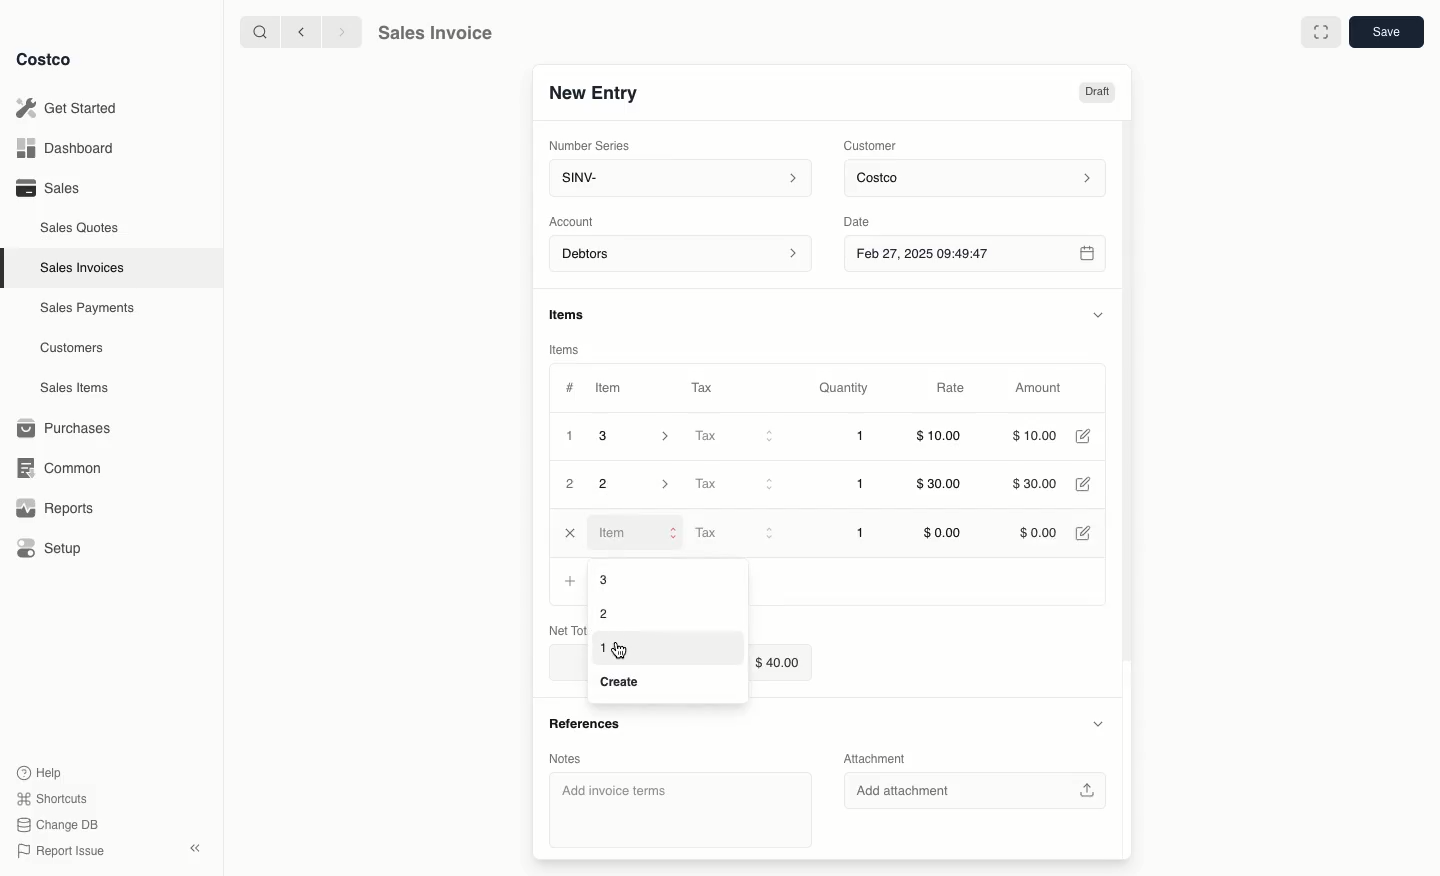 This screenshot has width=1440, height=876. I want to click on Hide, so click(1098, 312).